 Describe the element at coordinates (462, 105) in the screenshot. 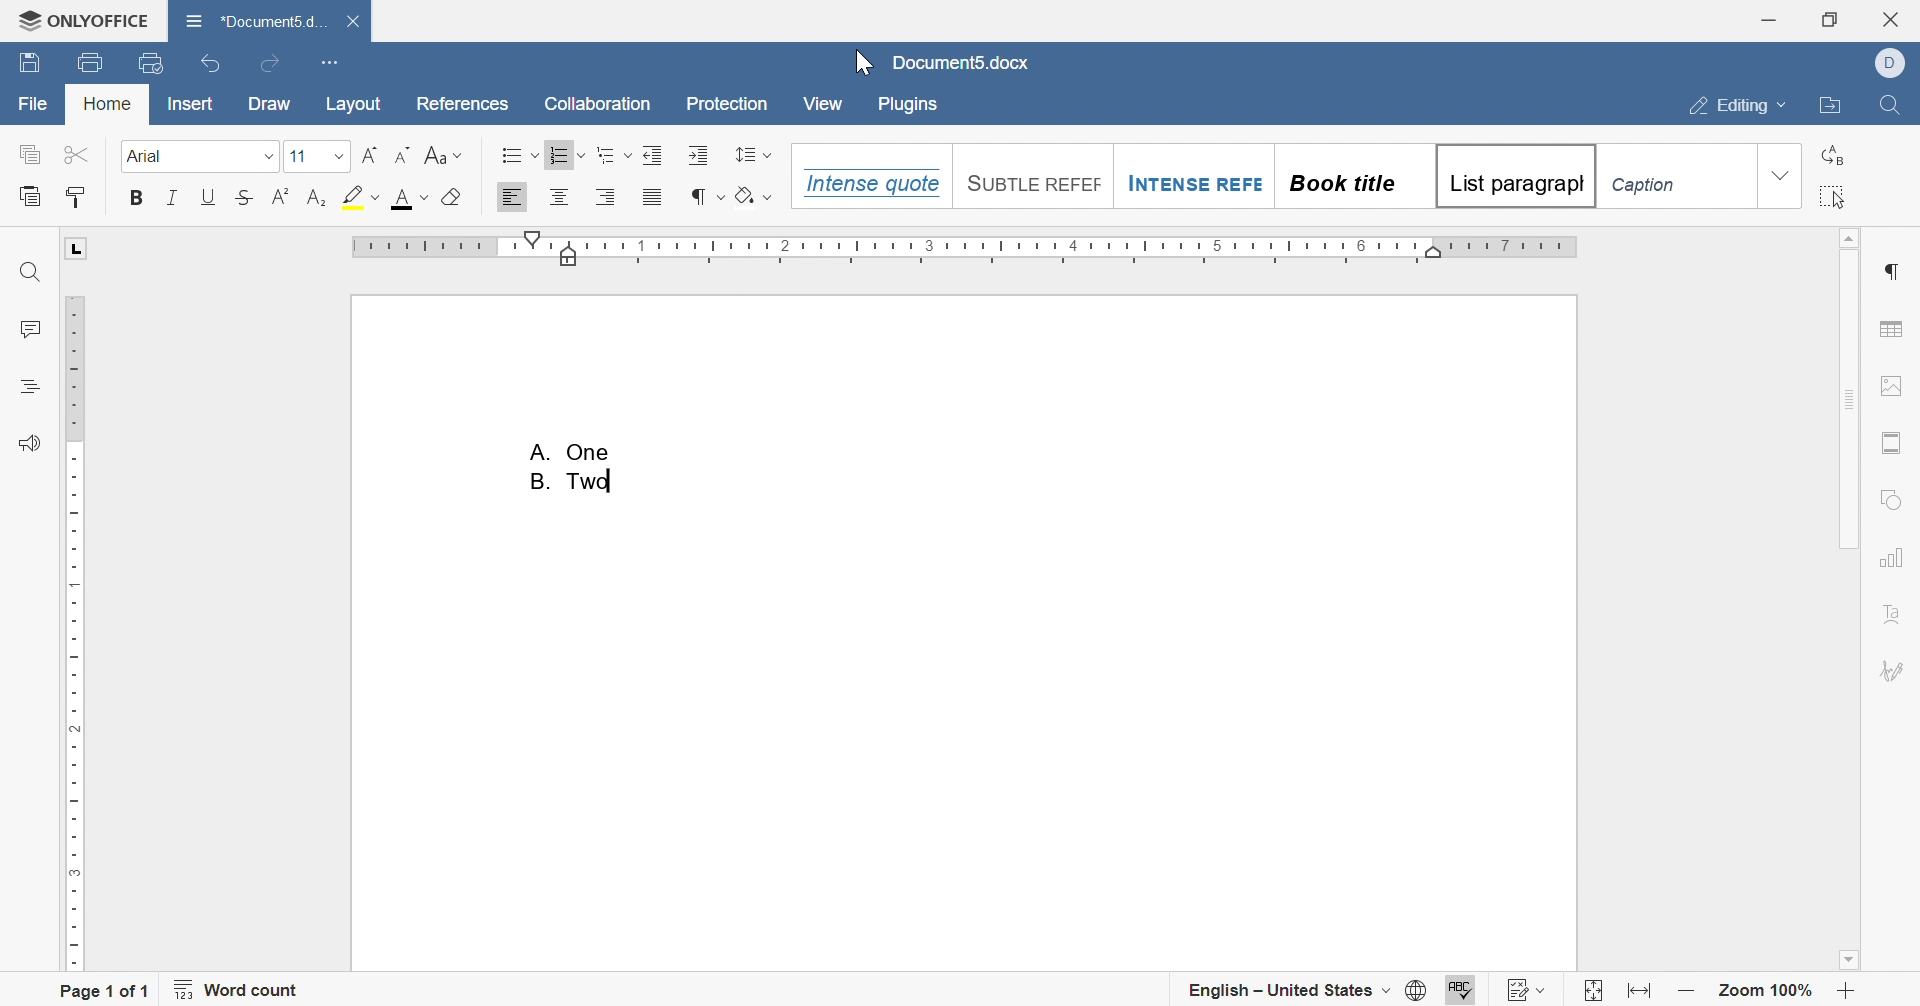

I see `references` at that location.